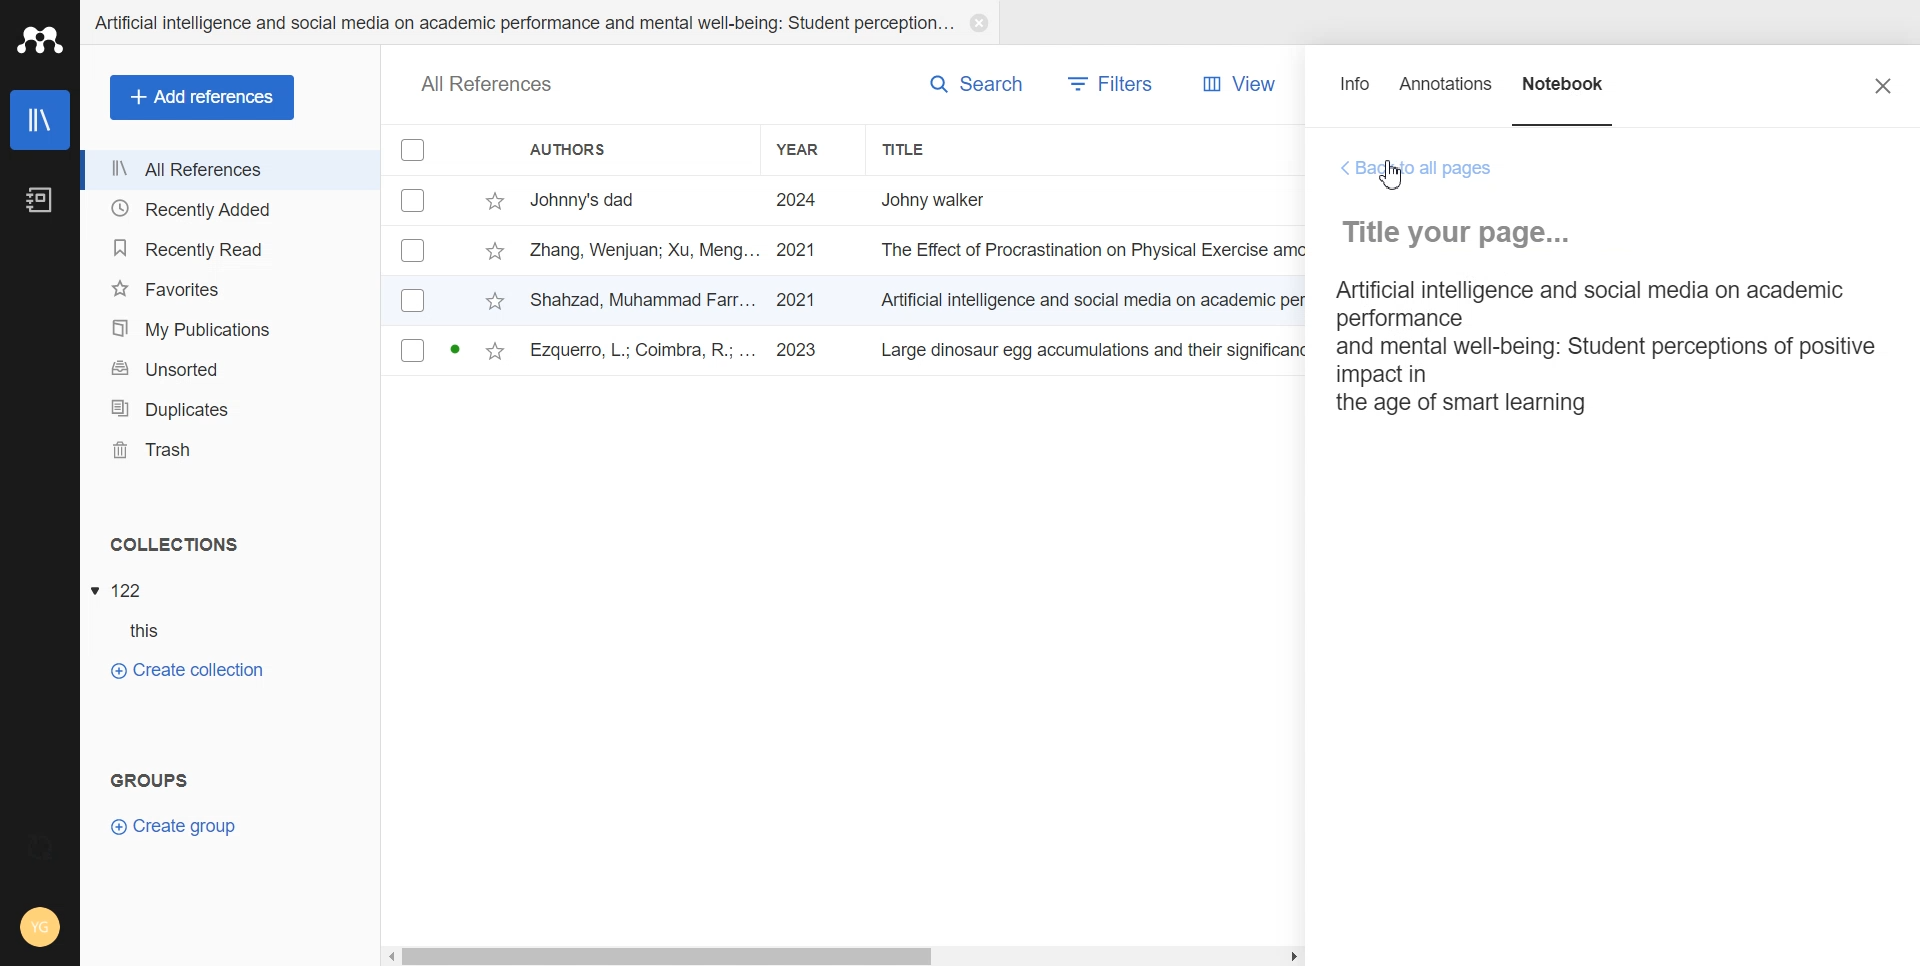  I want to click on View, so click(1233, 84).